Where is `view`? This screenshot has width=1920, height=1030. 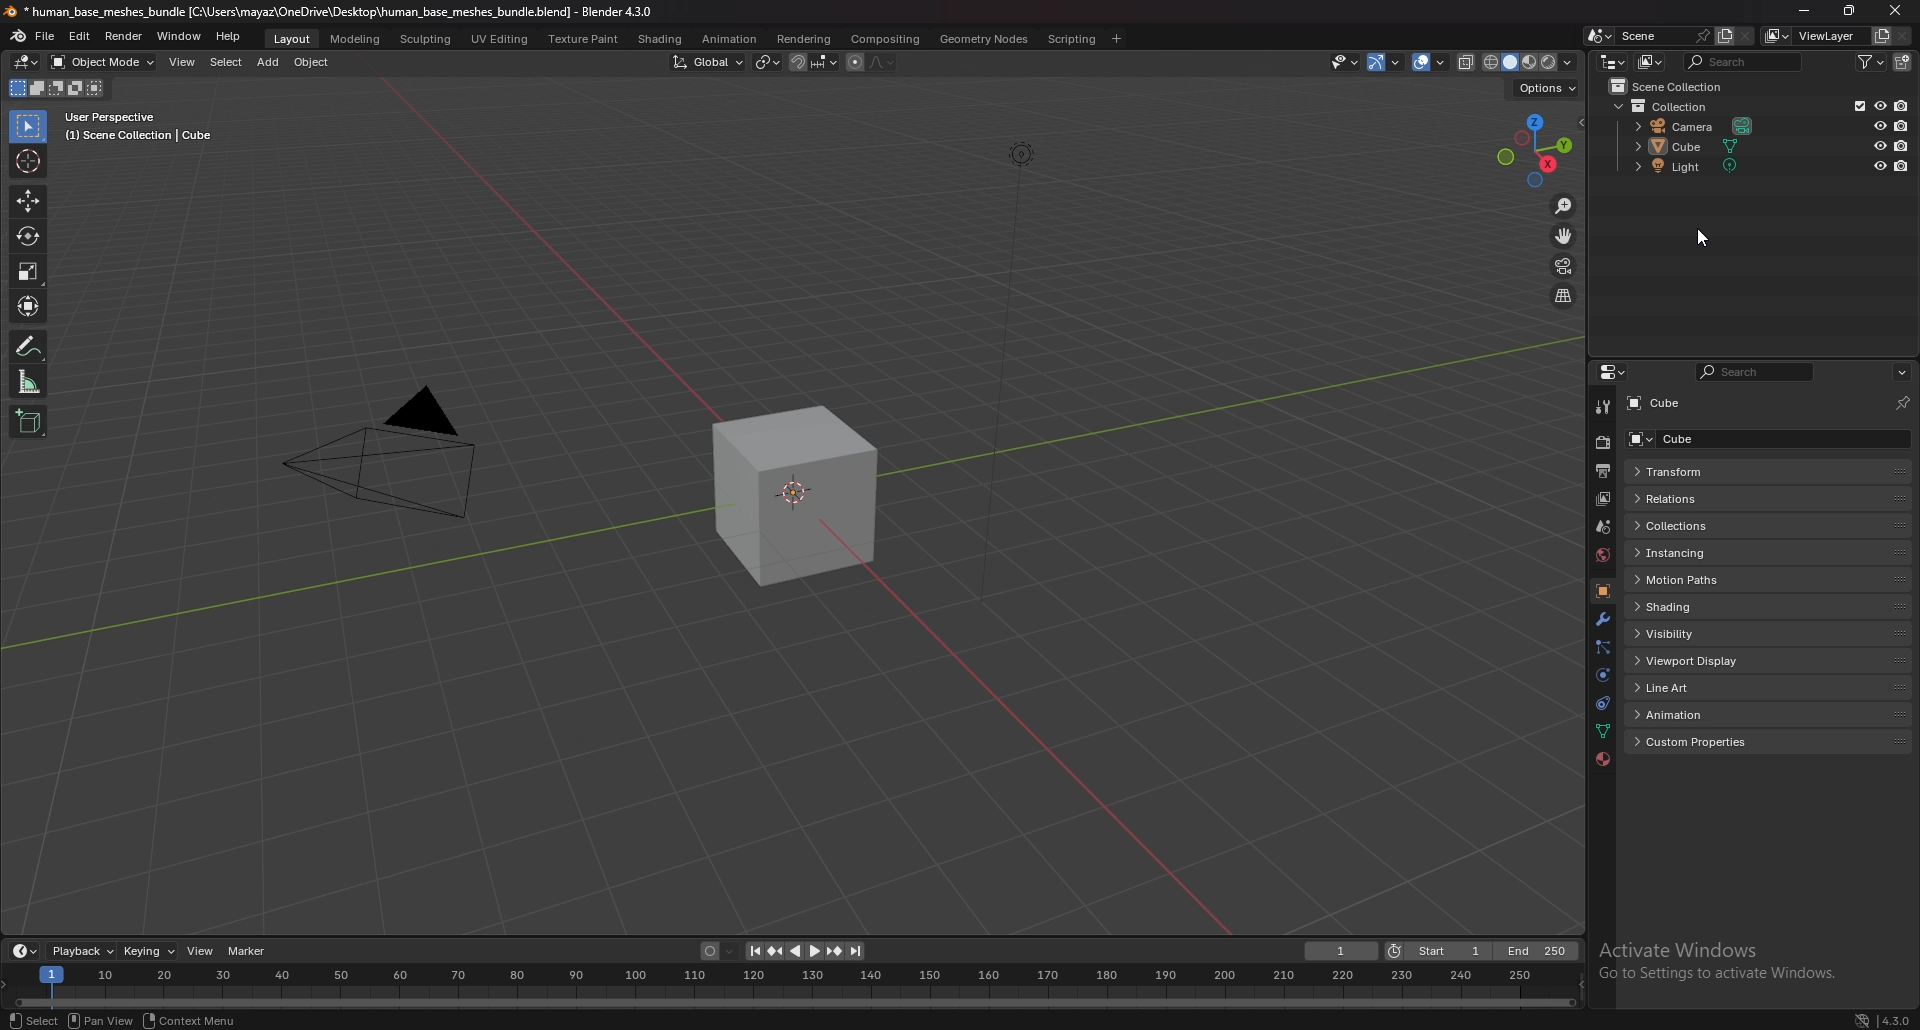 view is located at coordinates (184, 62).